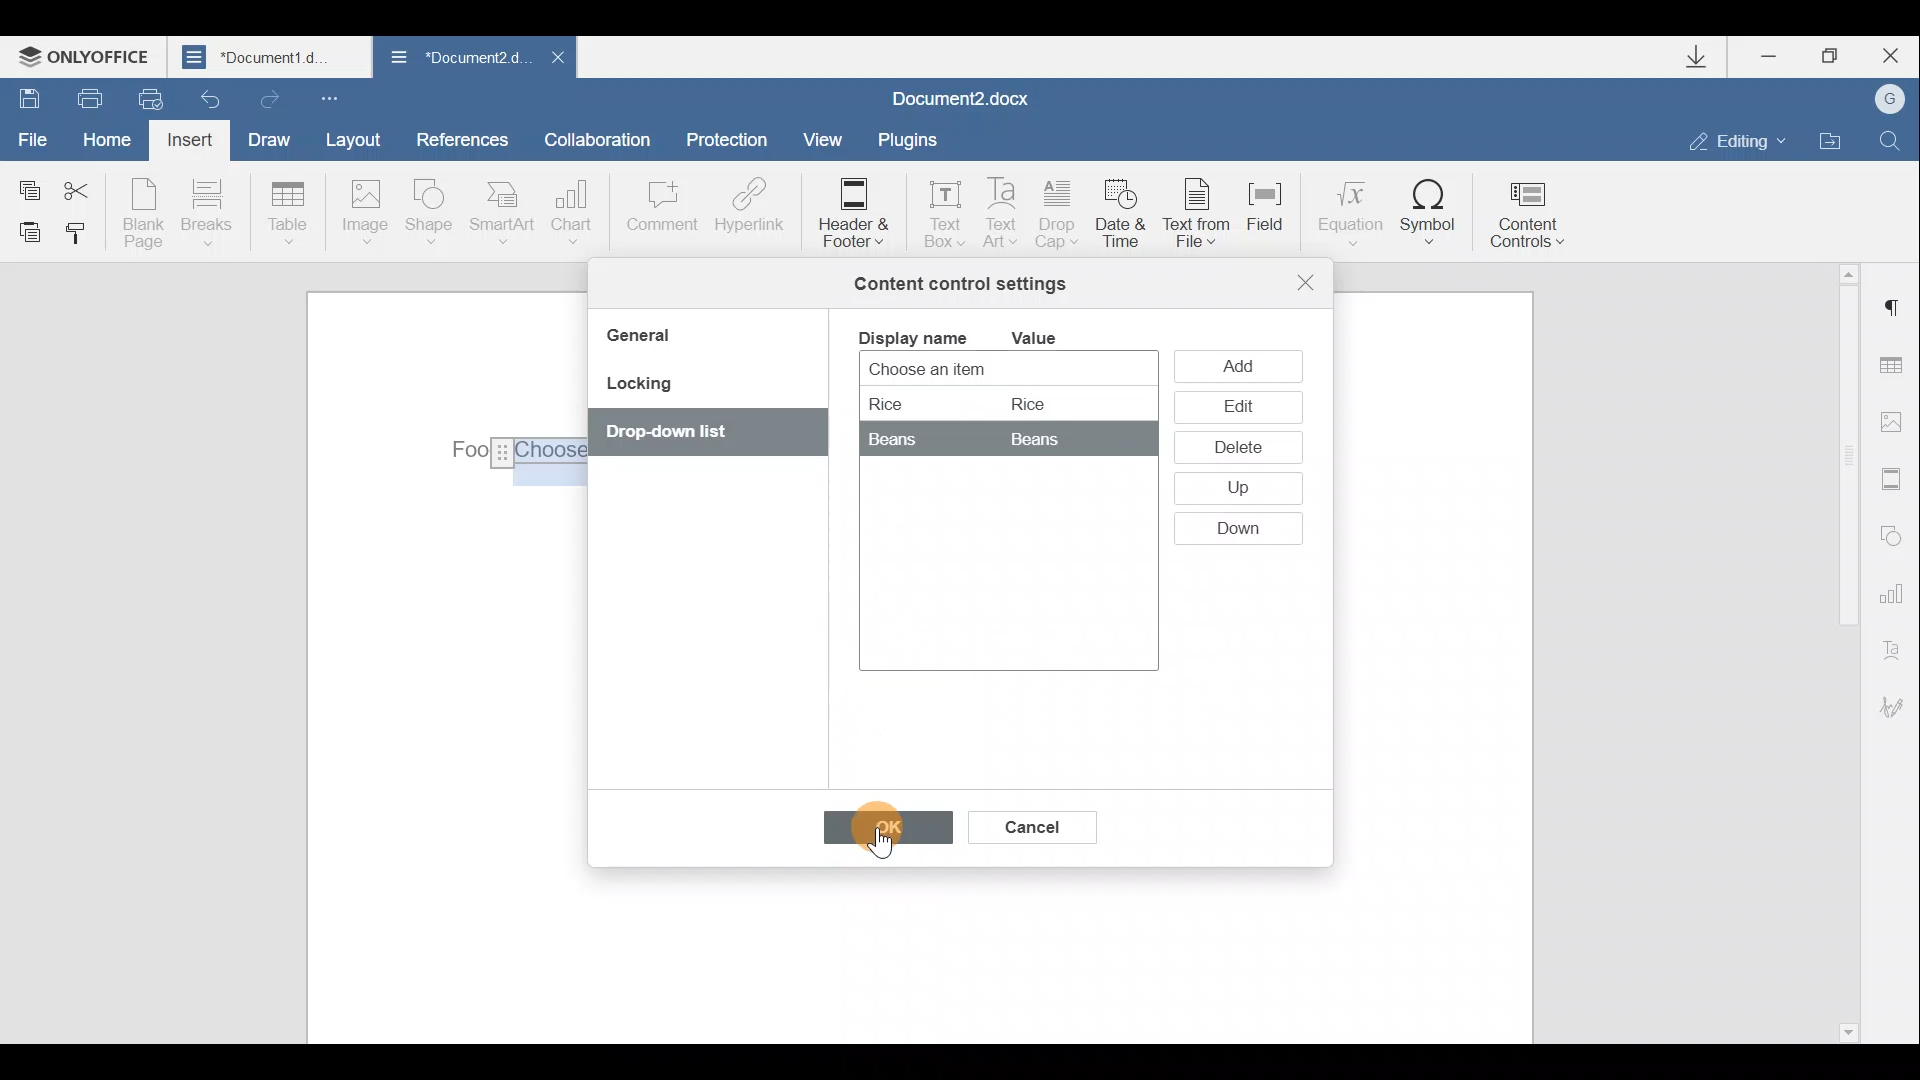 The image size is (1920, 1080). What do you see at coordinates (212, 93) in the screenshot?
I see `Undo` at bounding box center [212, 93].